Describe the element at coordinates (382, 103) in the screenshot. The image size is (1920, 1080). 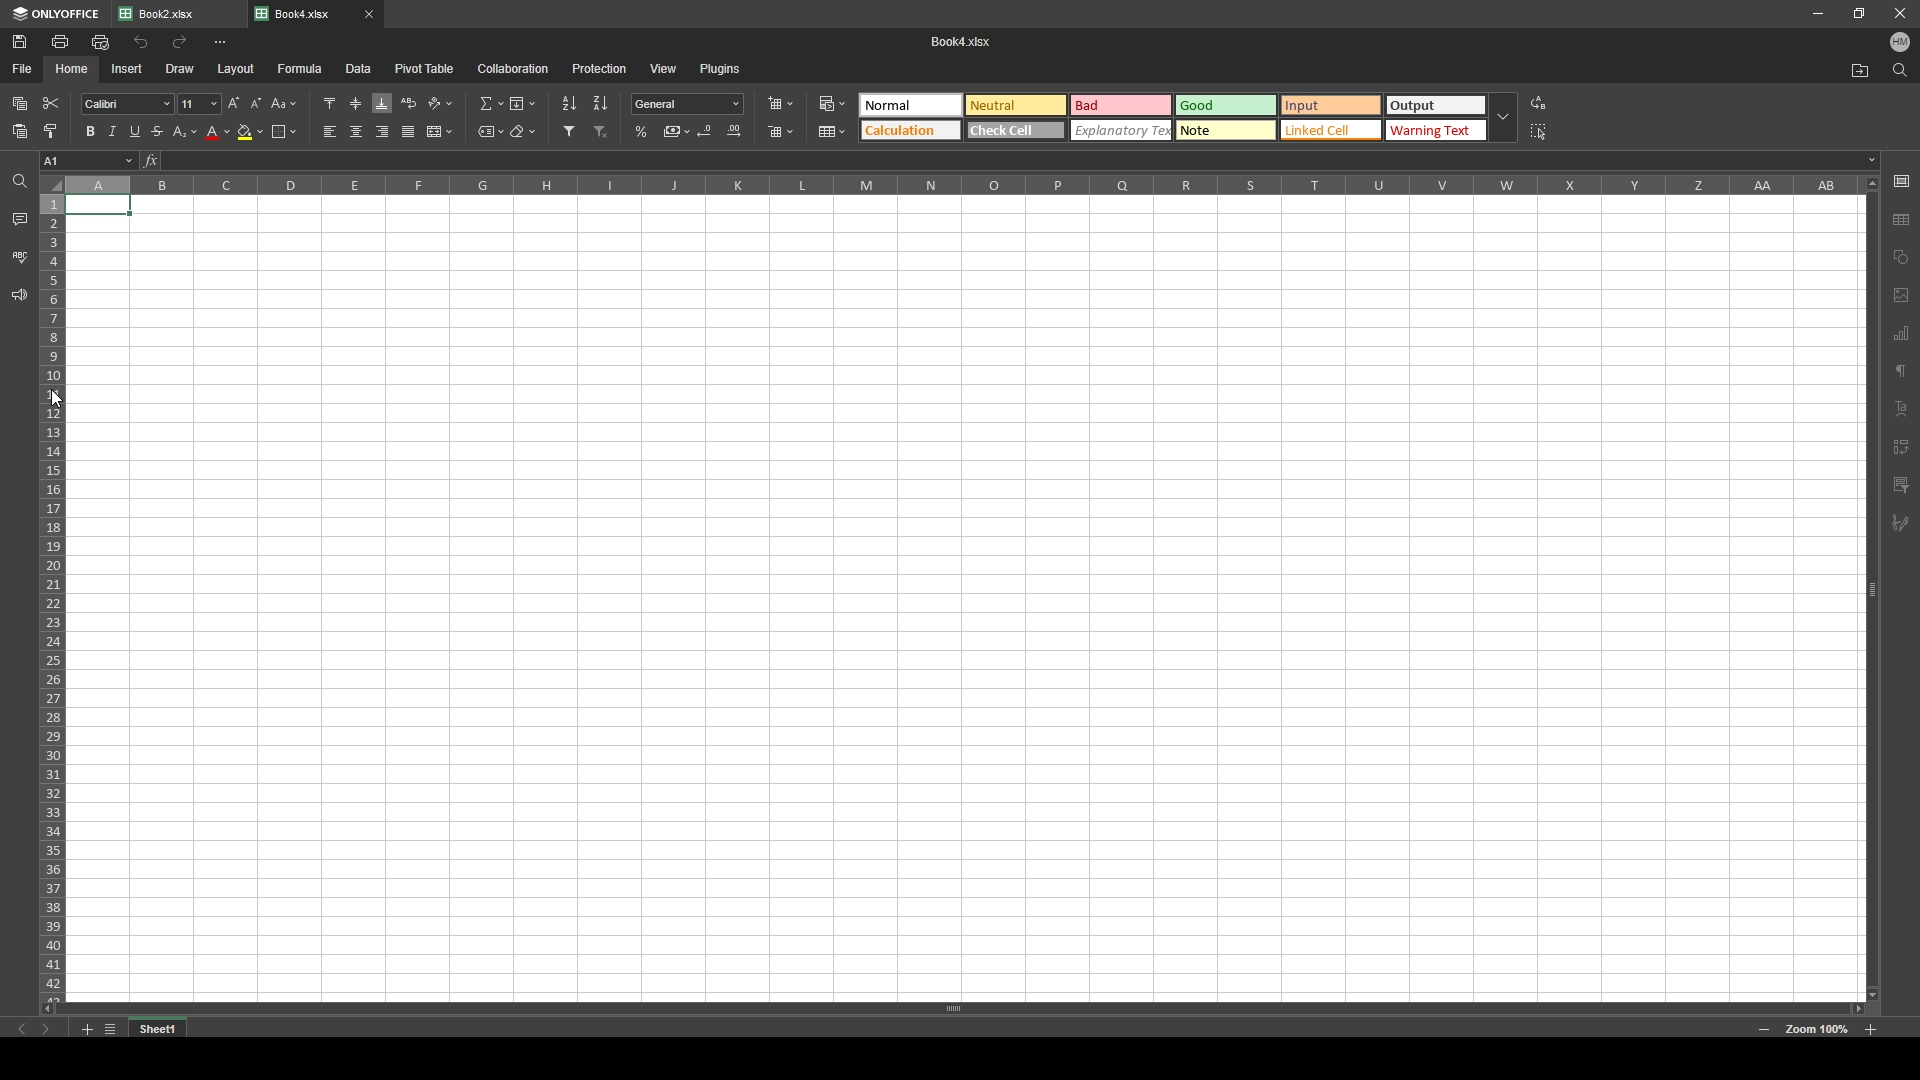
I see `align bottom` at that location.